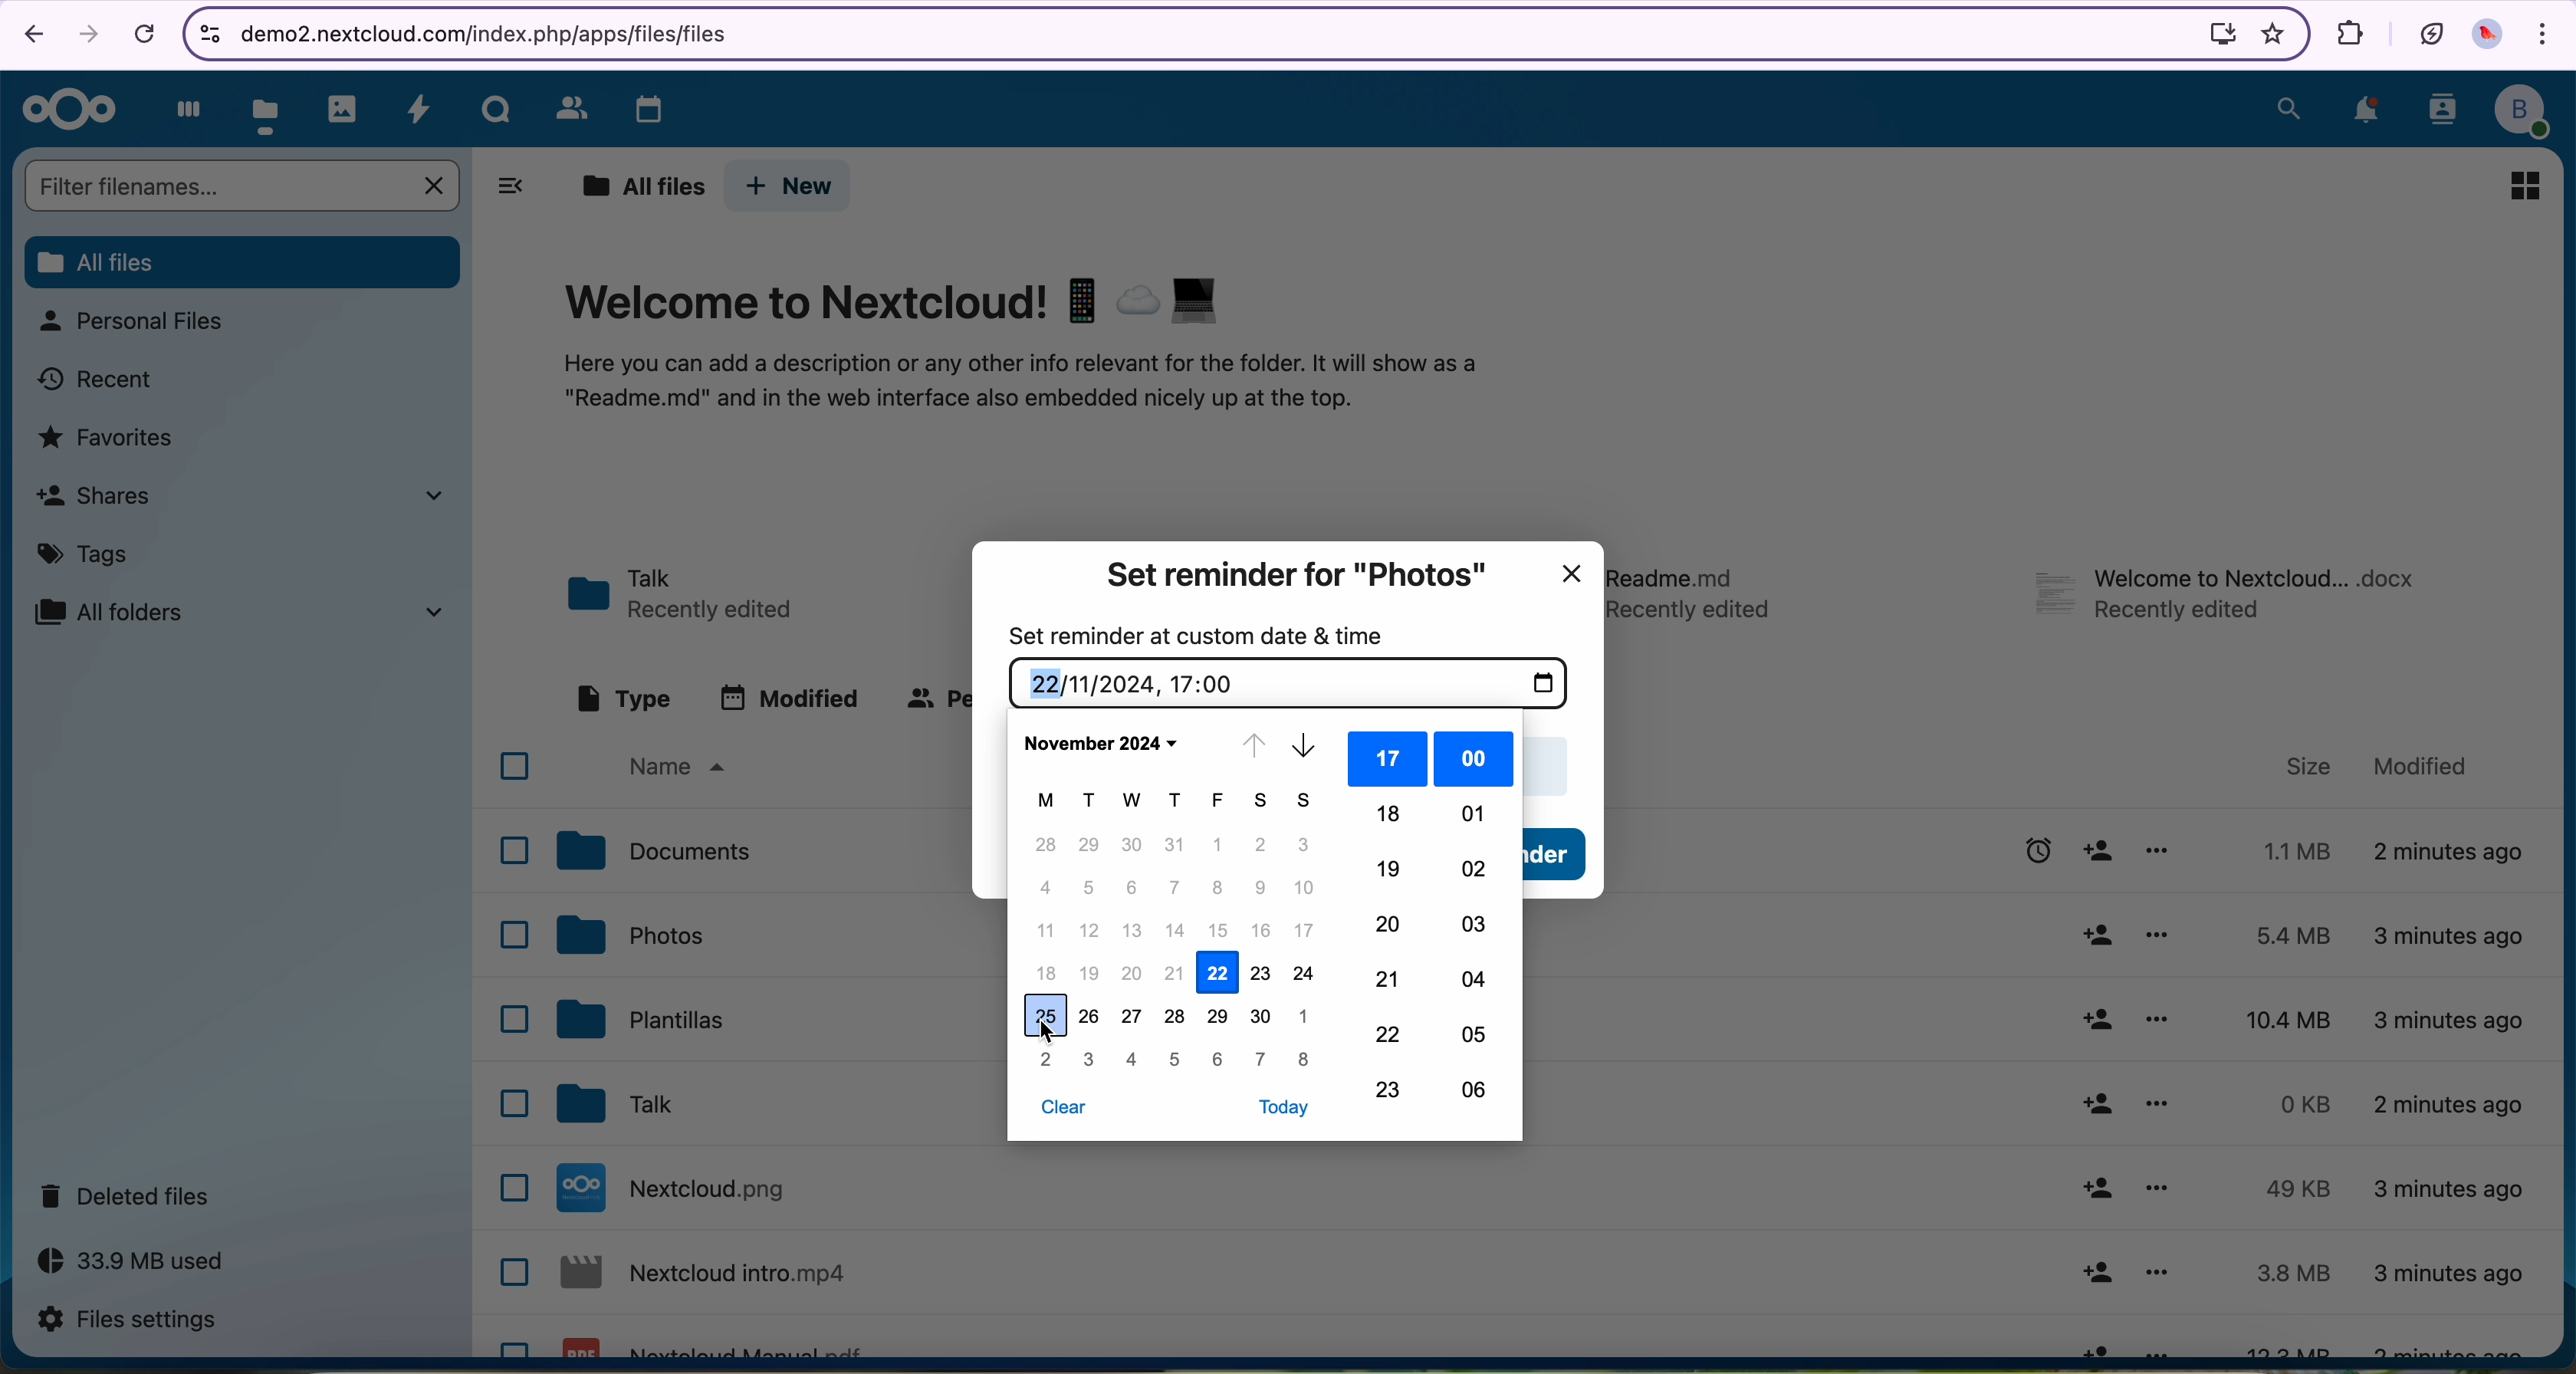  I want to click on 33.9 MB used, so click(132, 1263).